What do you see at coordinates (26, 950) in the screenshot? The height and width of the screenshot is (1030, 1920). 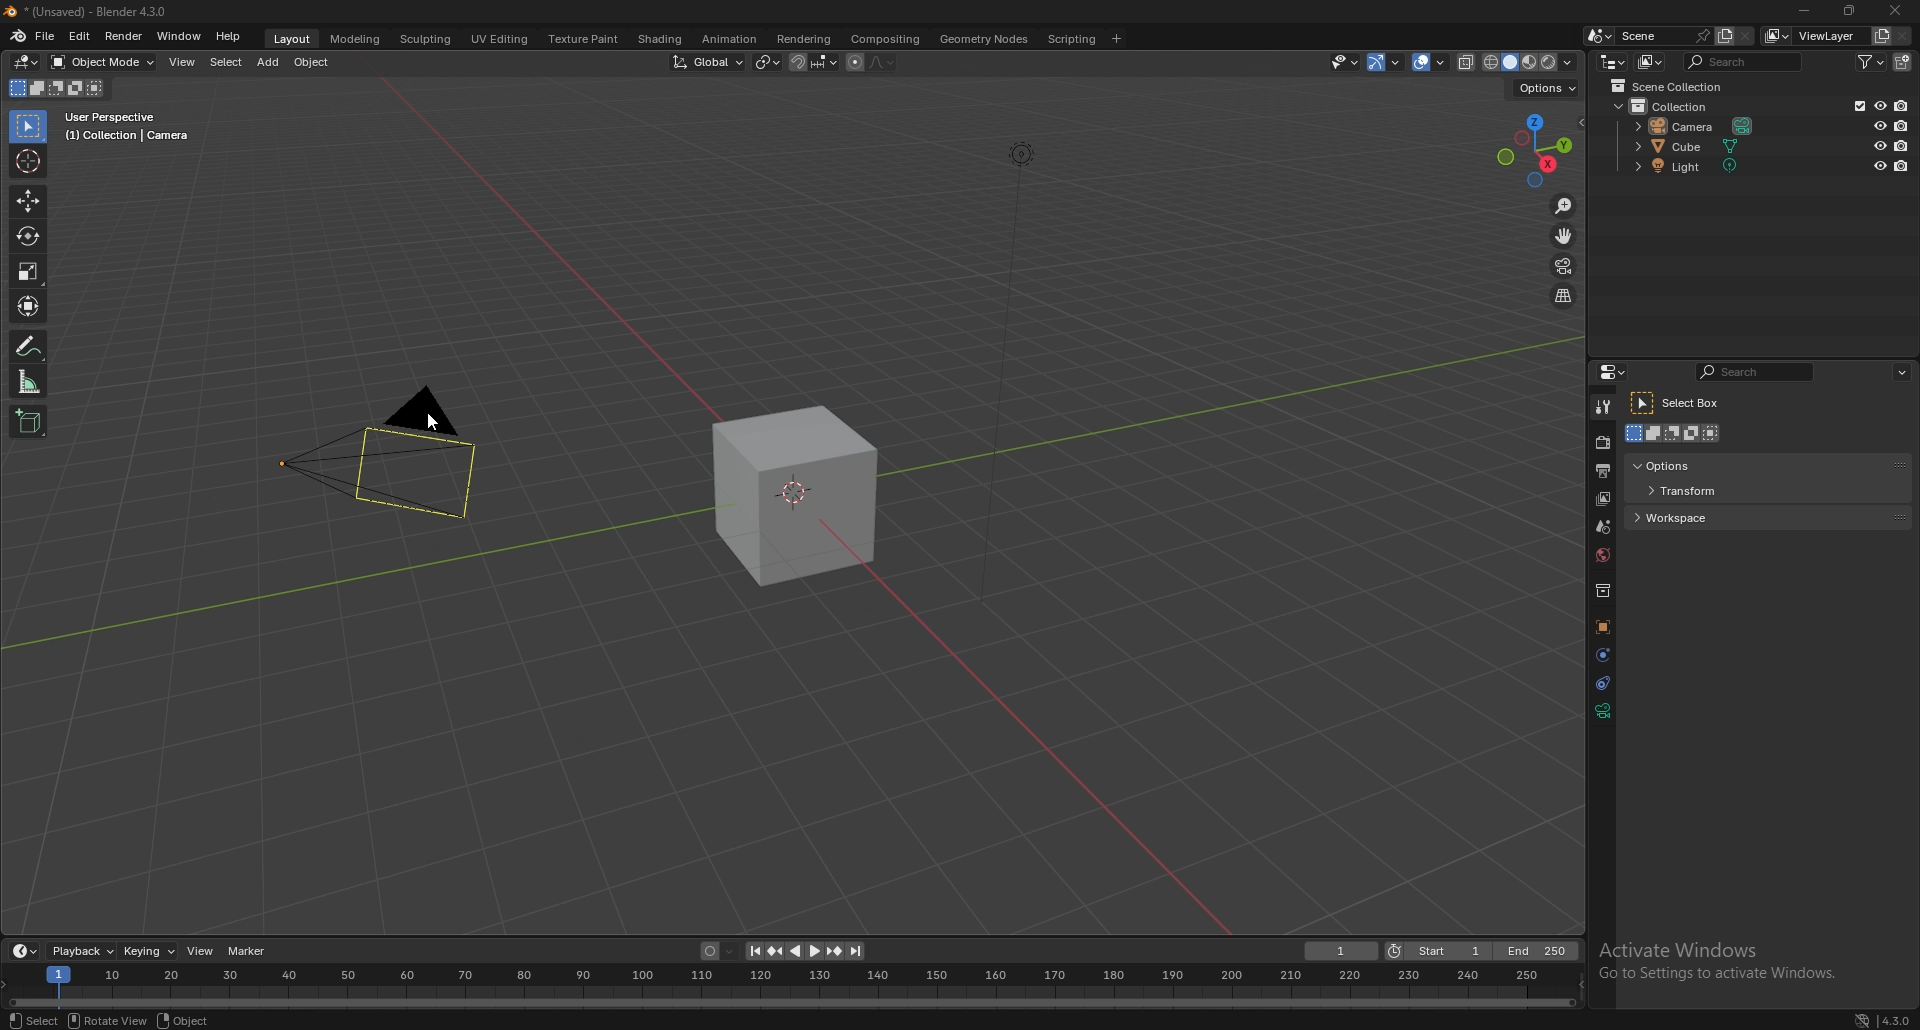 I see `editor type` at bounding box center [26, 950].